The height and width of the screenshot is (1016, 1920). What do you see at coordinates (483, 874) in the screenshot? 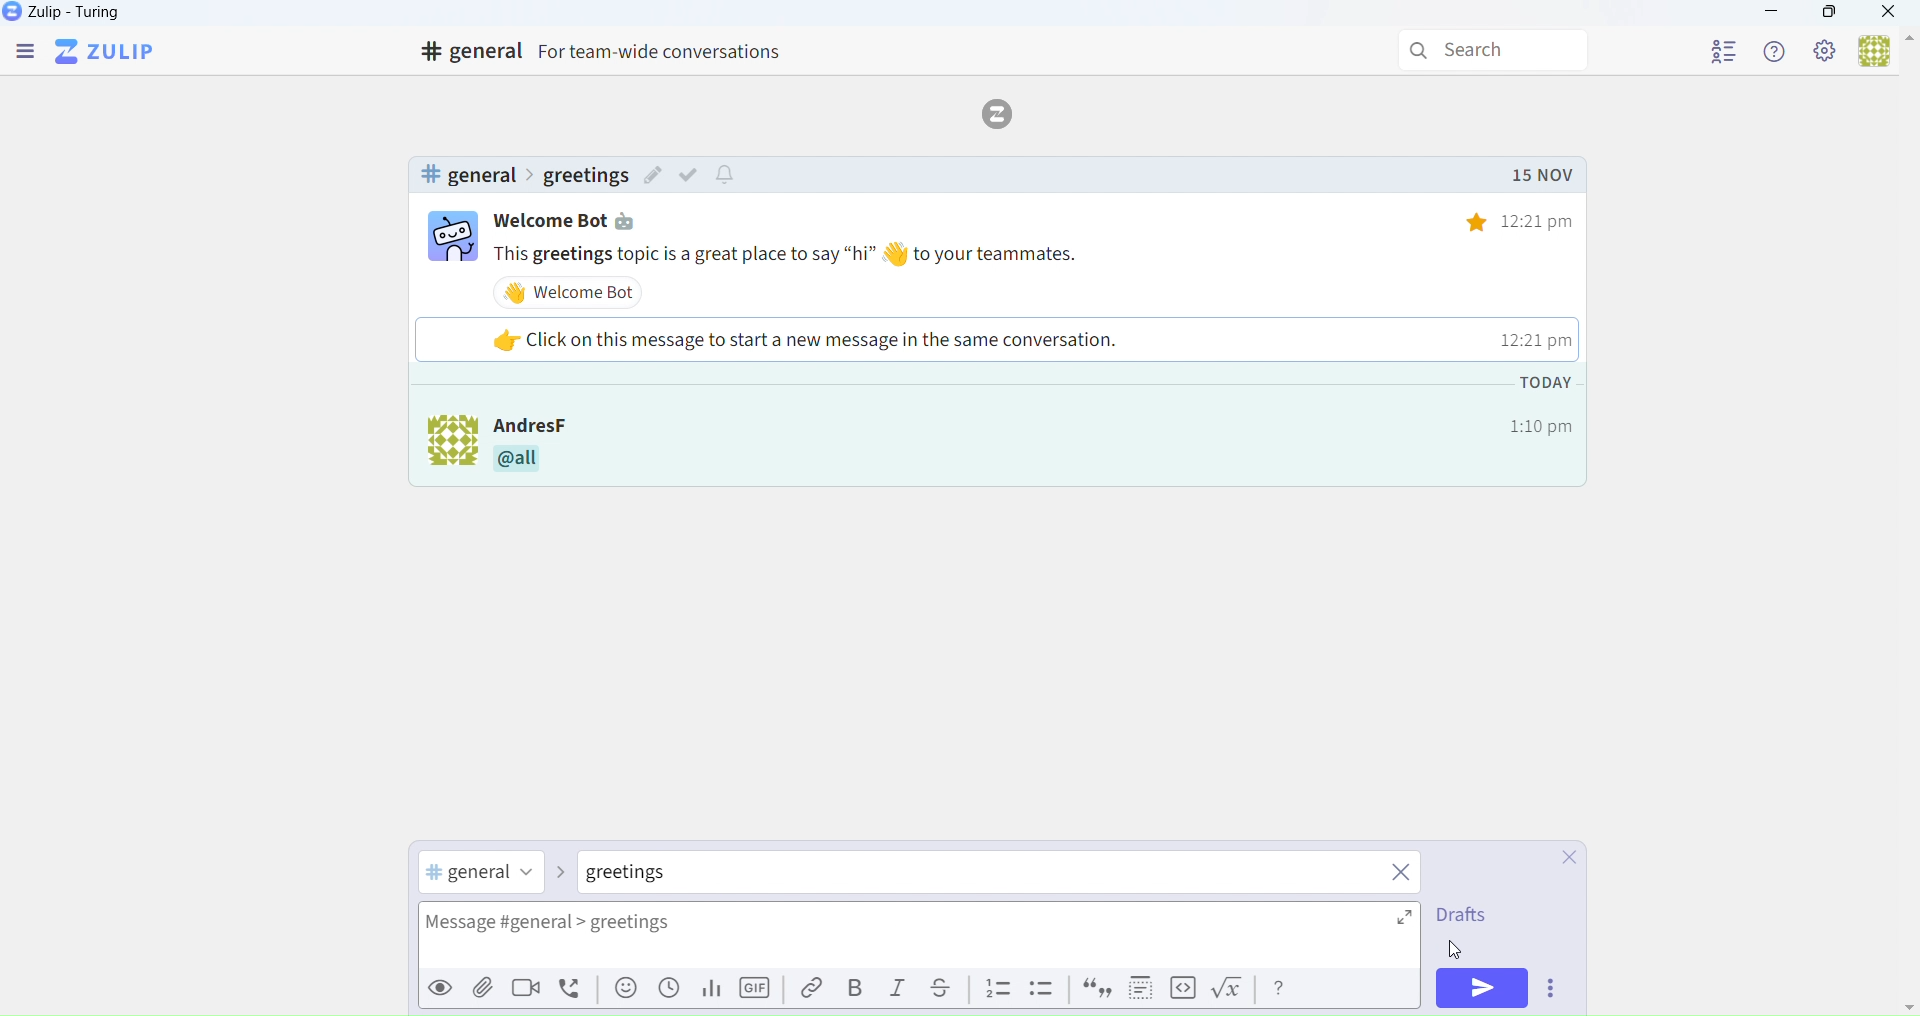
I see `Channel` at bounding box center [483, 874].